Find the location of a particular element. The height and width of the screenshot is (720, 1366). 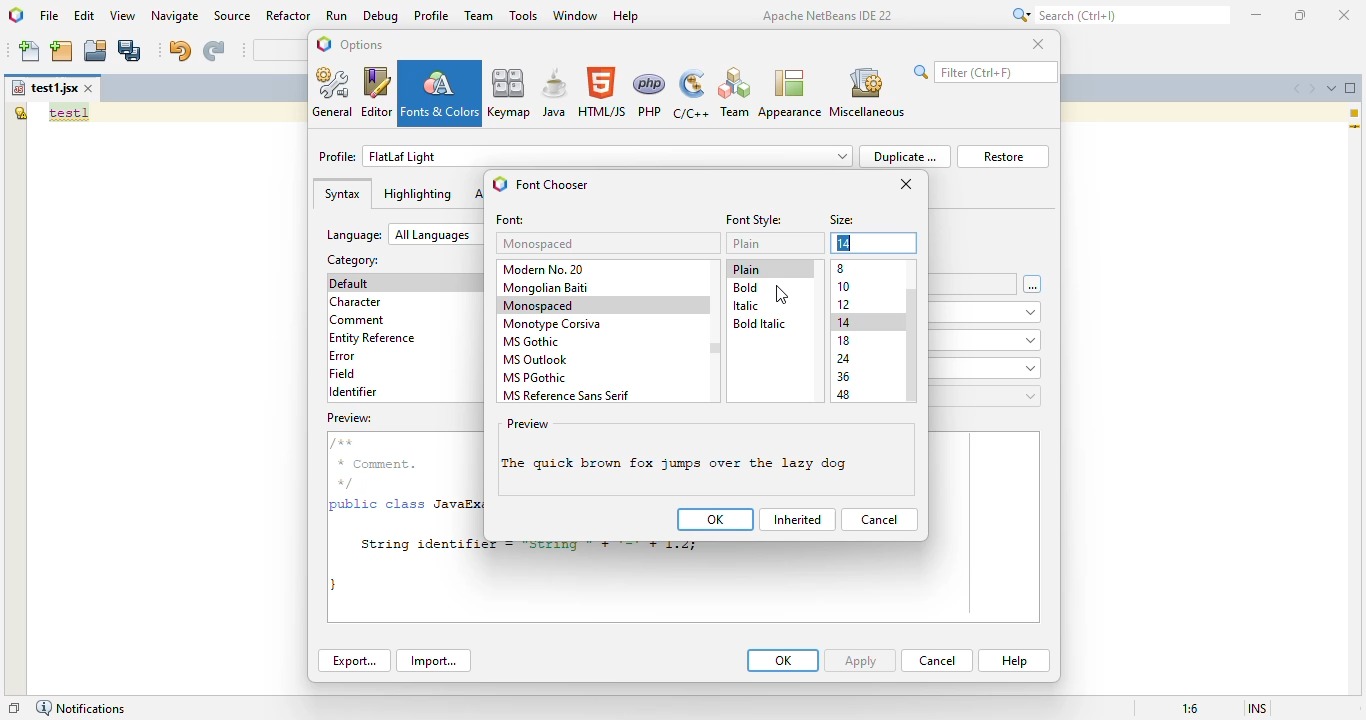

syntax is located at coordinates (342, 194).